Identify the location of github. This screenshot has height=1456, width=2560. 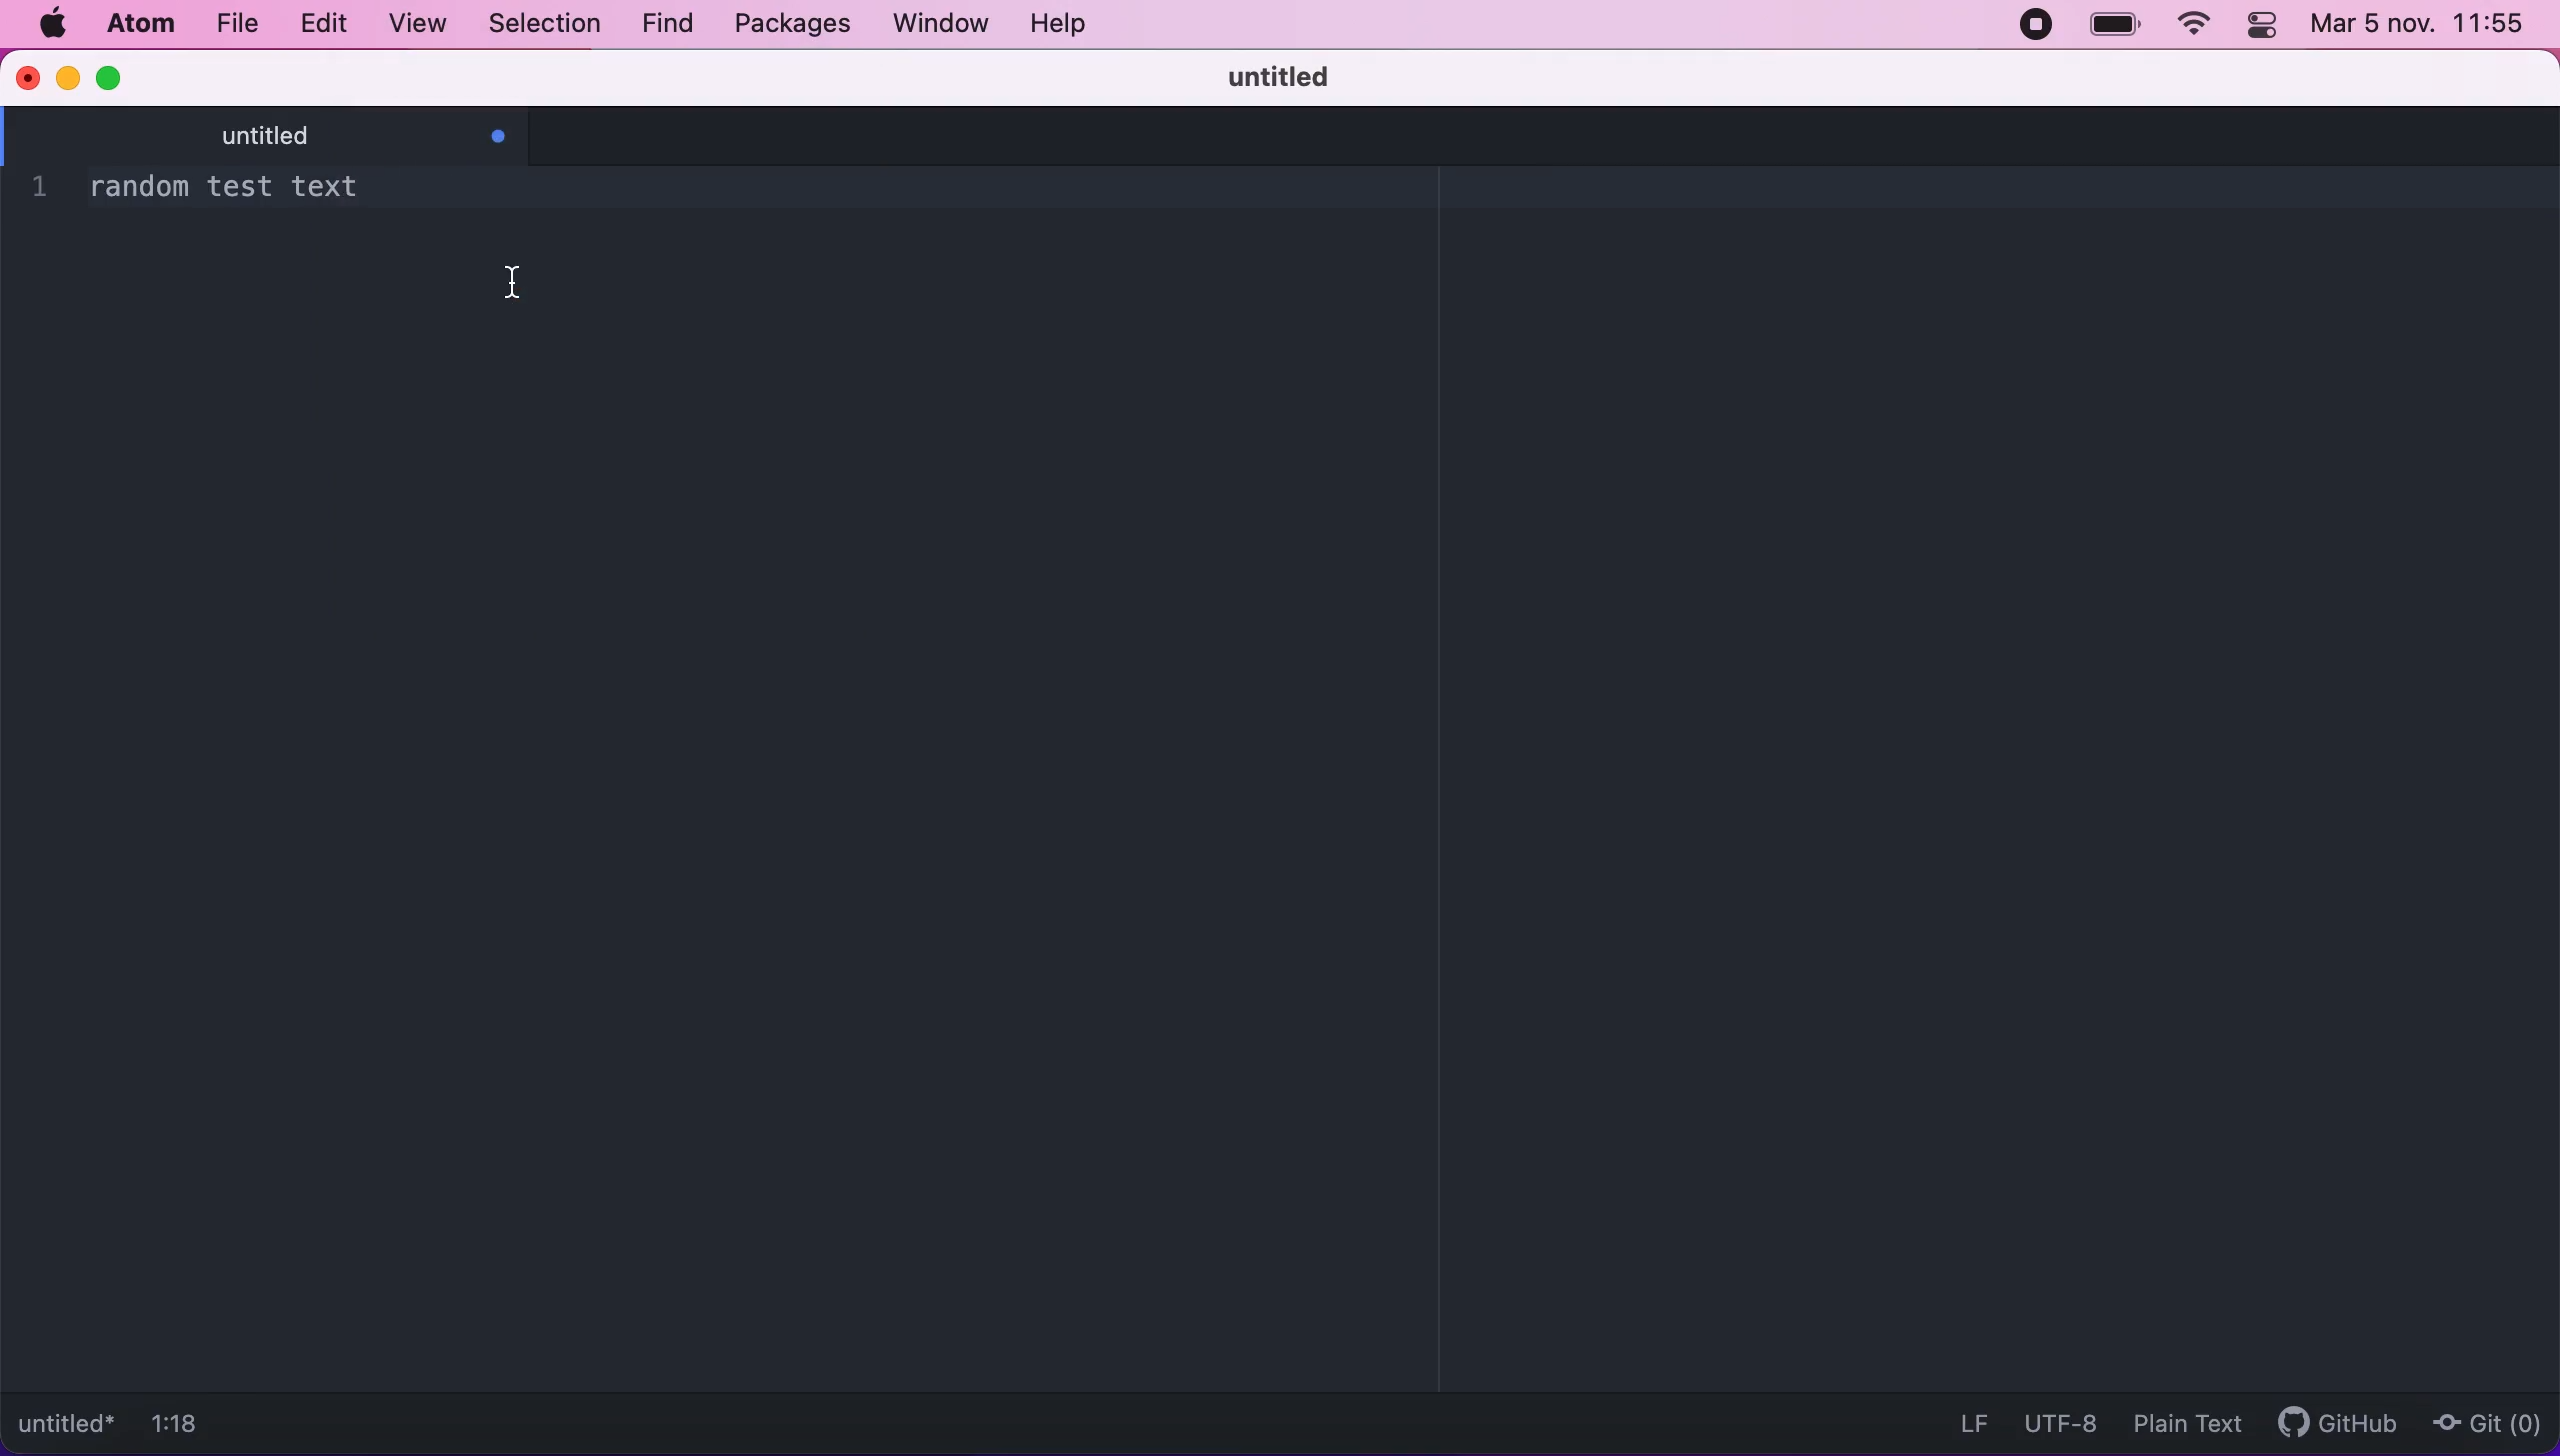
(2339, 1420).